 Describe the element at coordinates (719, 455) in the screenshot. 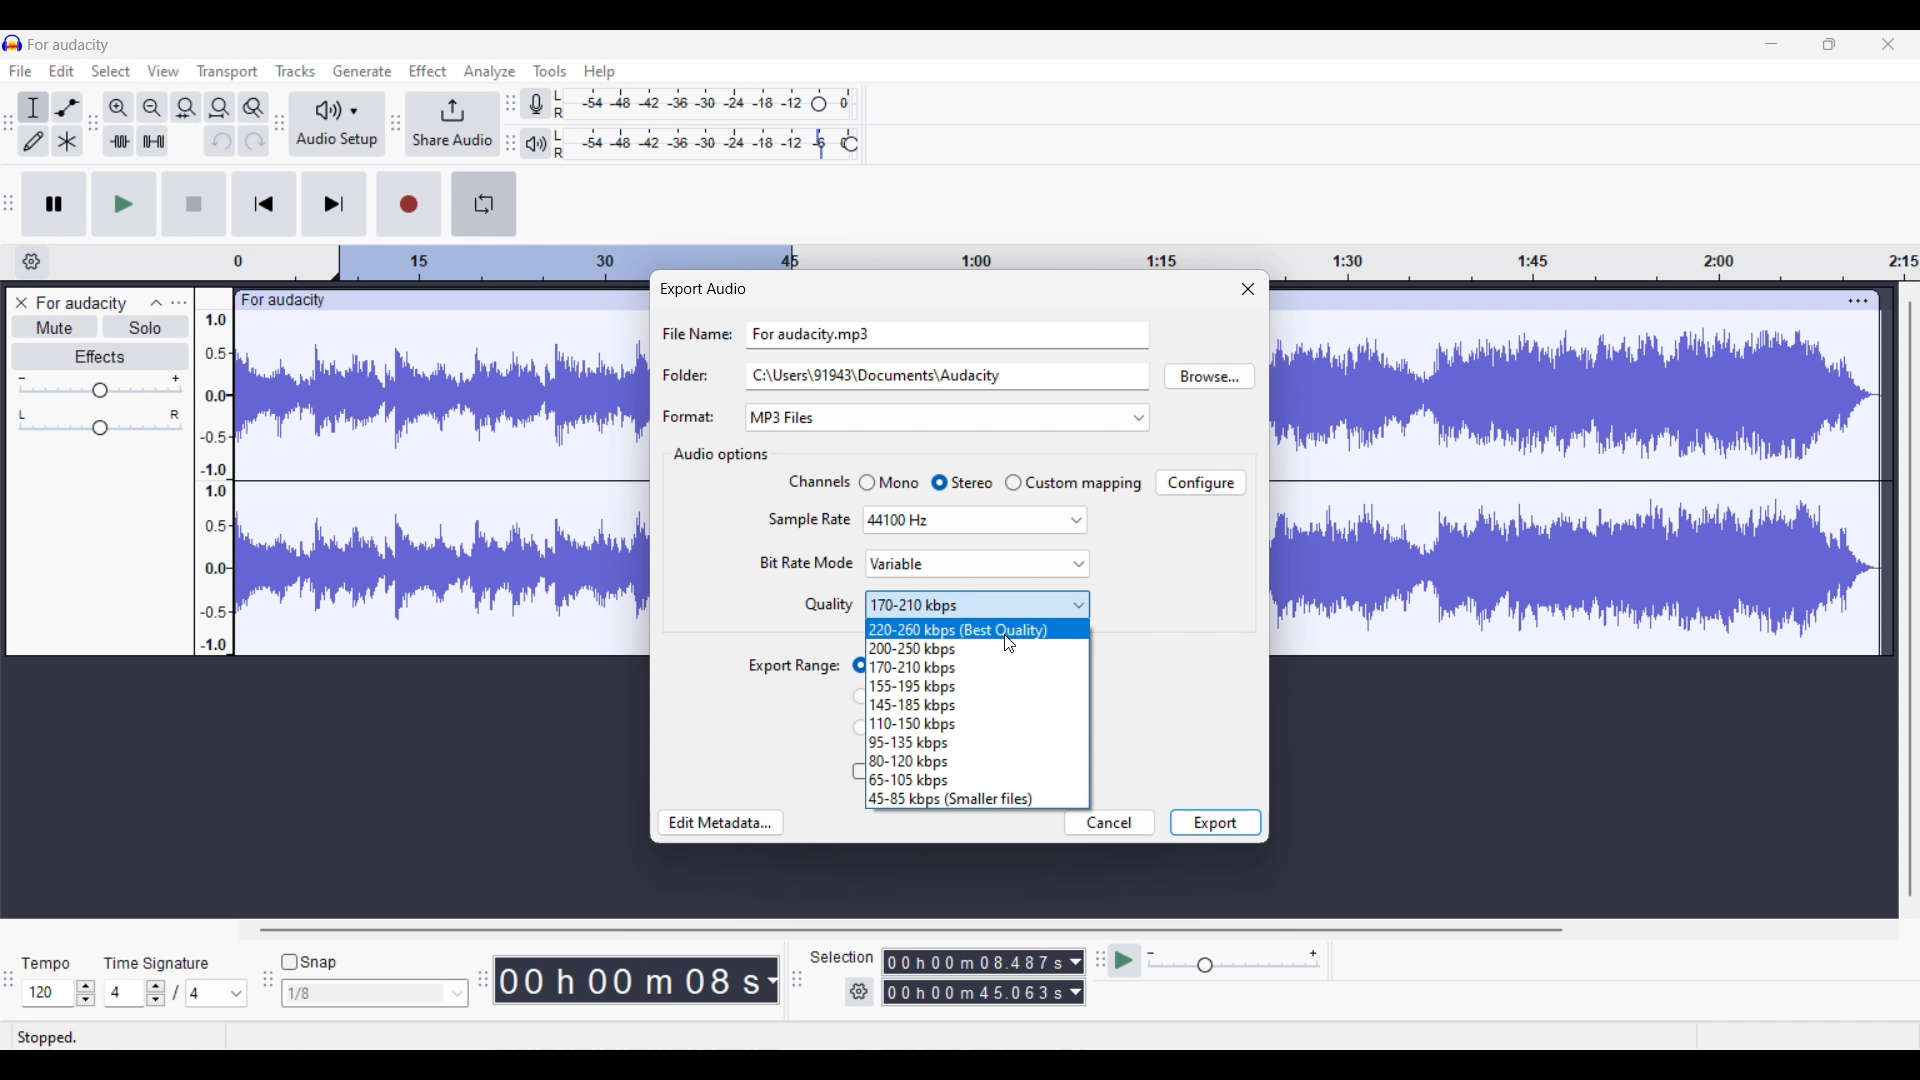

I see `Section title` at that location.